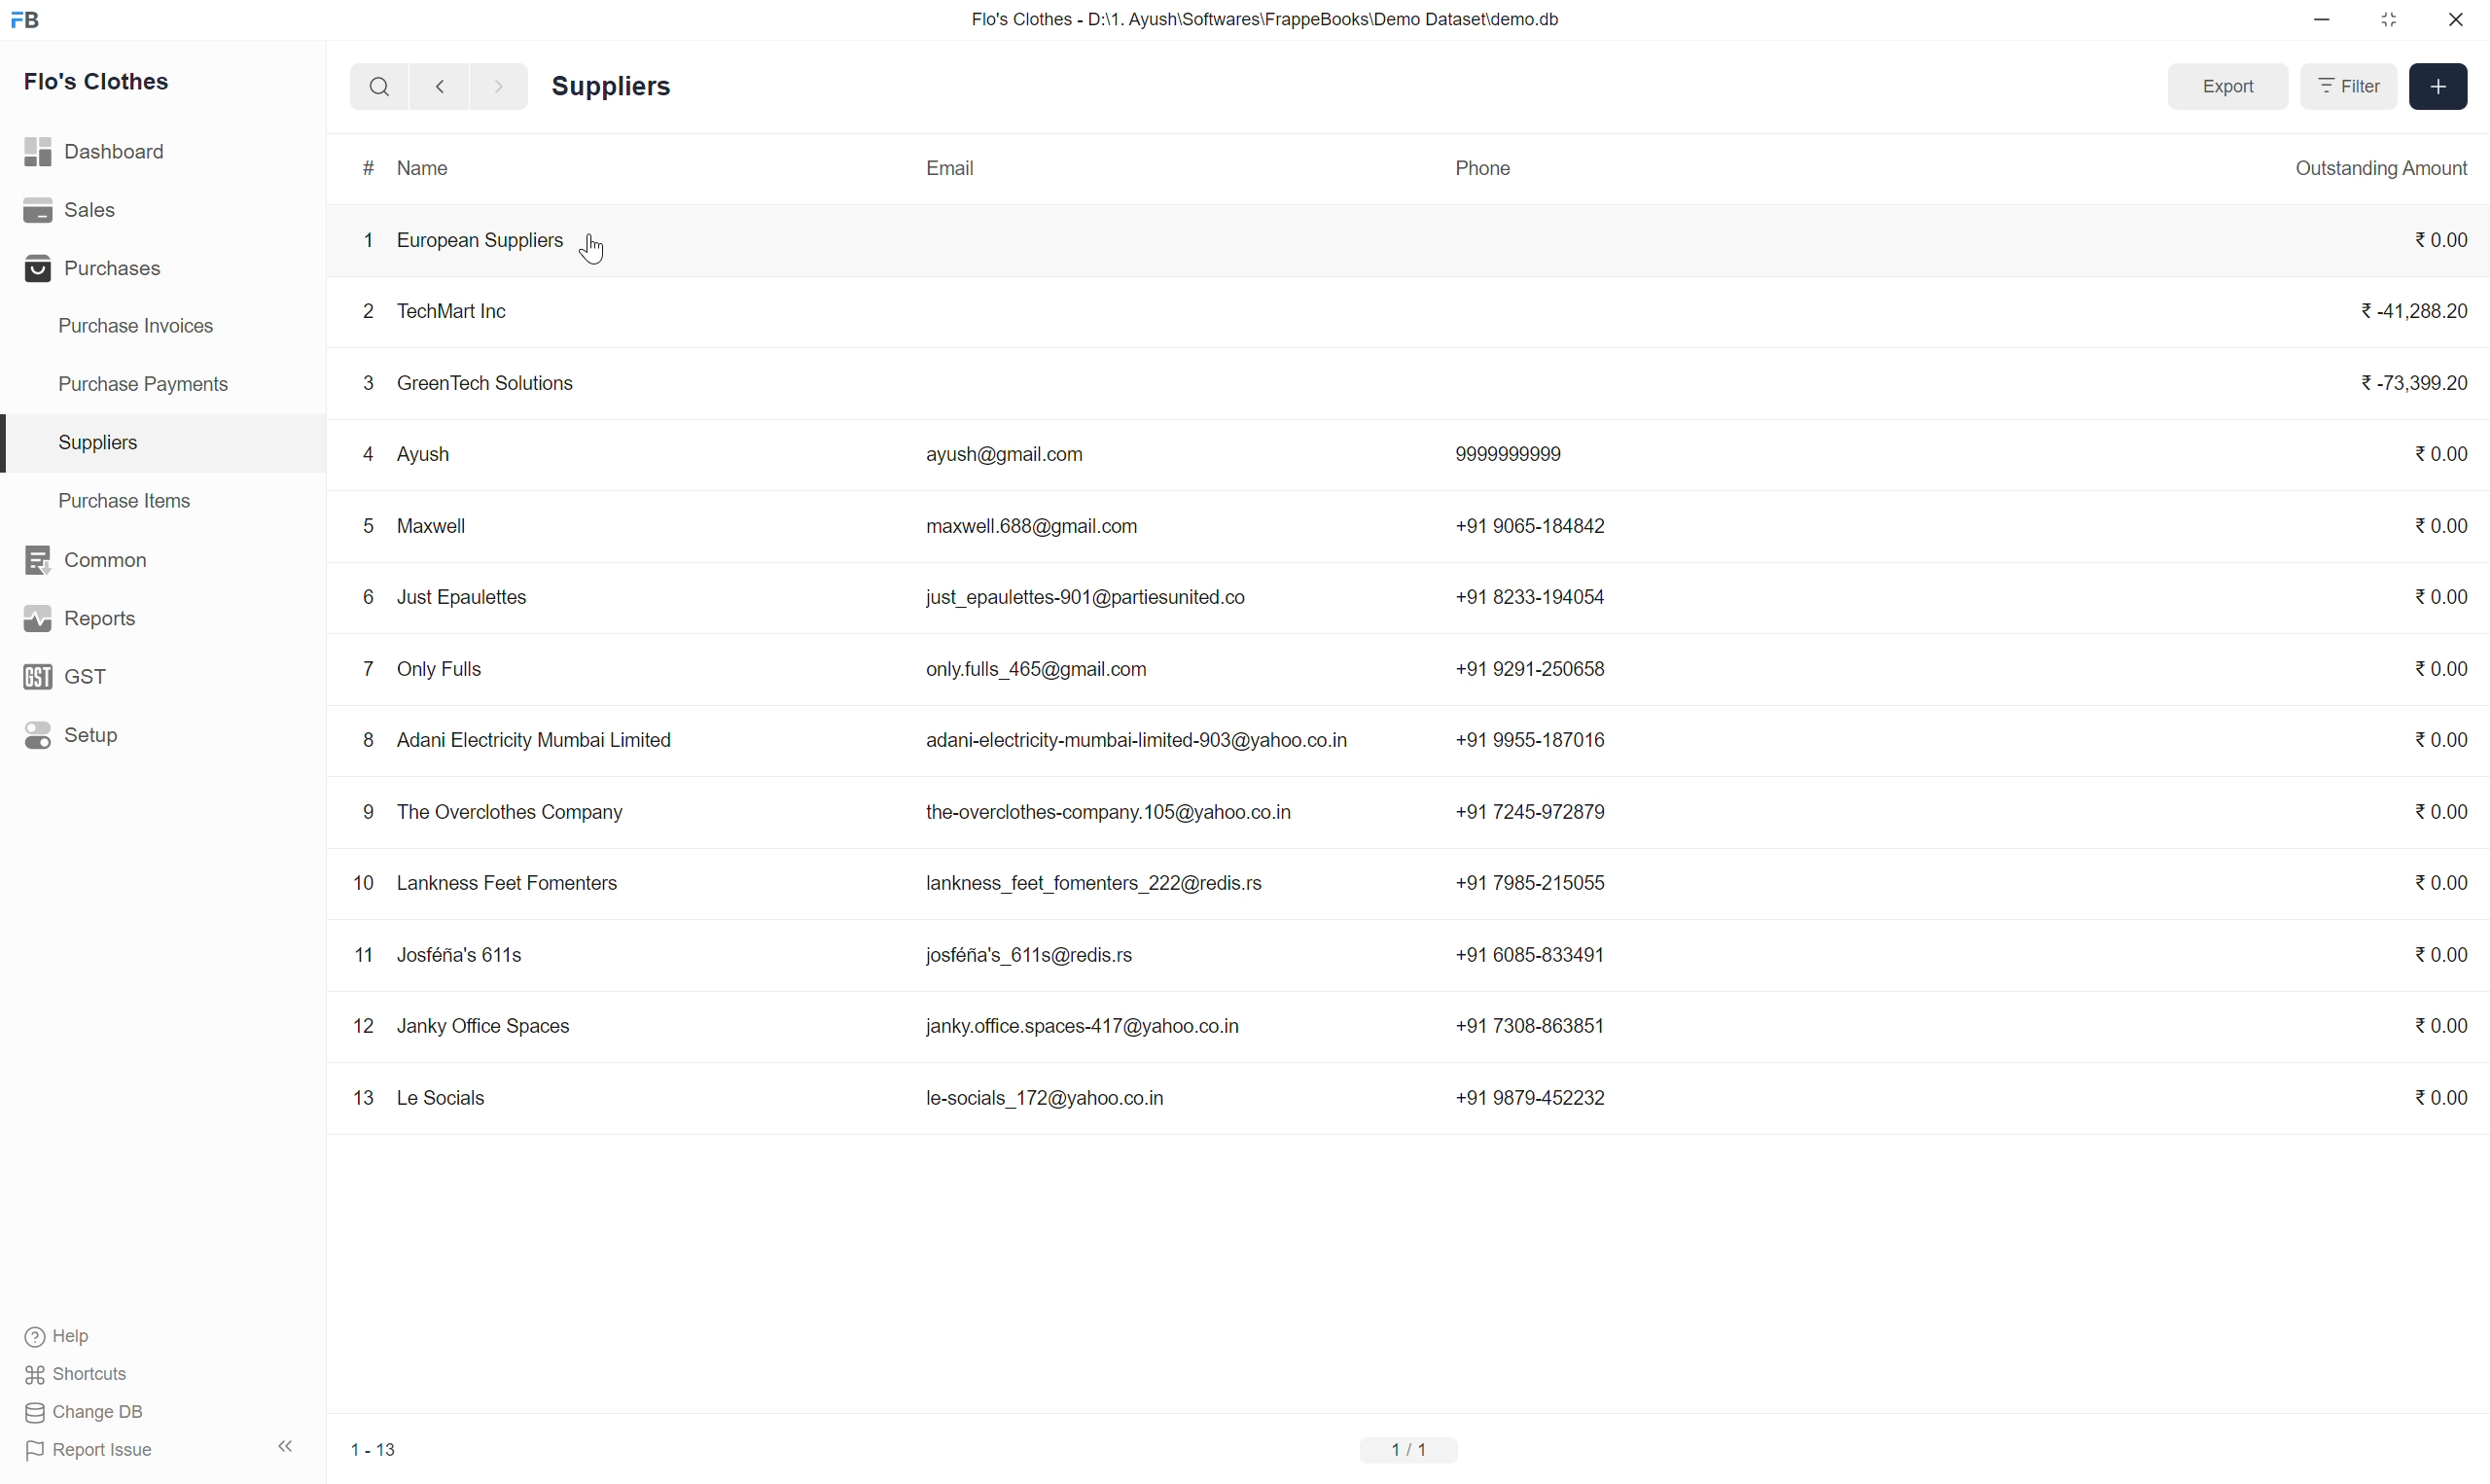 This screenshot has width=2490, height=1484. I want to click on 3, so click(355, 383).